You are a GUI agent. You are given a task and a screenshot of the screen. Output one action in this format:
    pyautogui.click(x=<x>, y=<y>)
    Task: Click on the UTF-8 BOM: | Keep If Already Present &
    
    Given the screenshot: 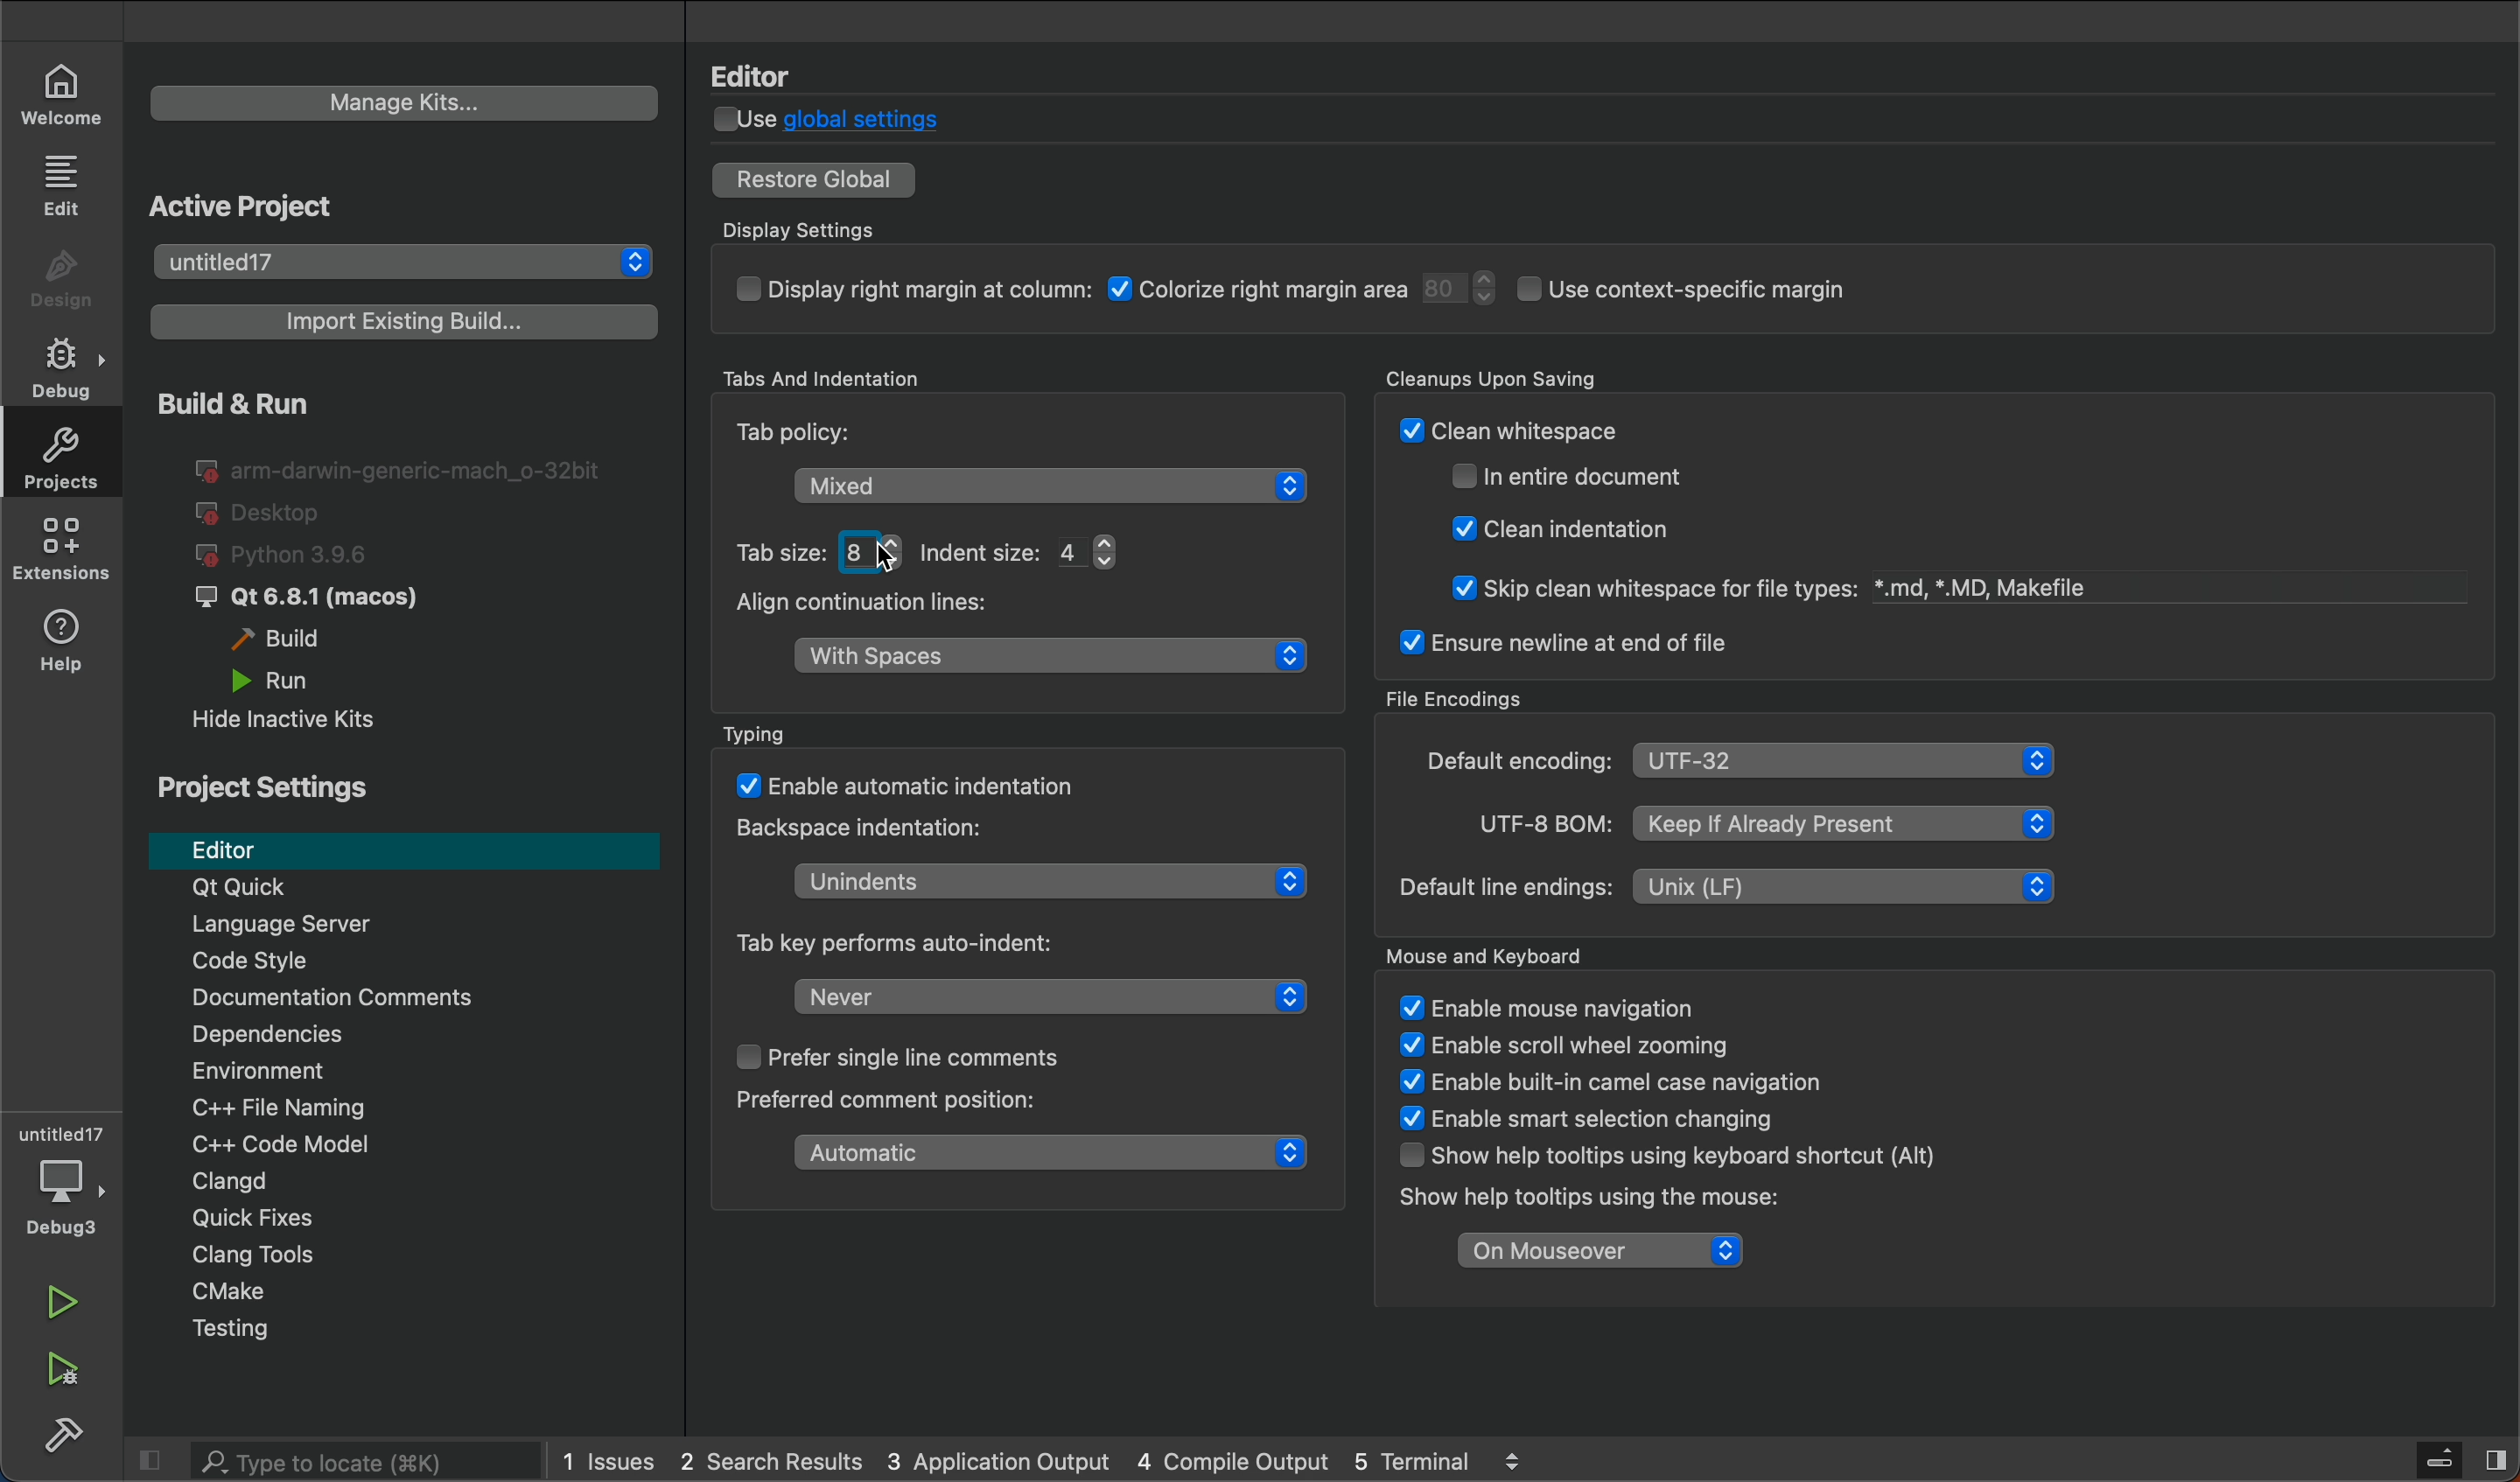 What is the action you would take?
    pyautogui.click(x=1744, y=821)
    